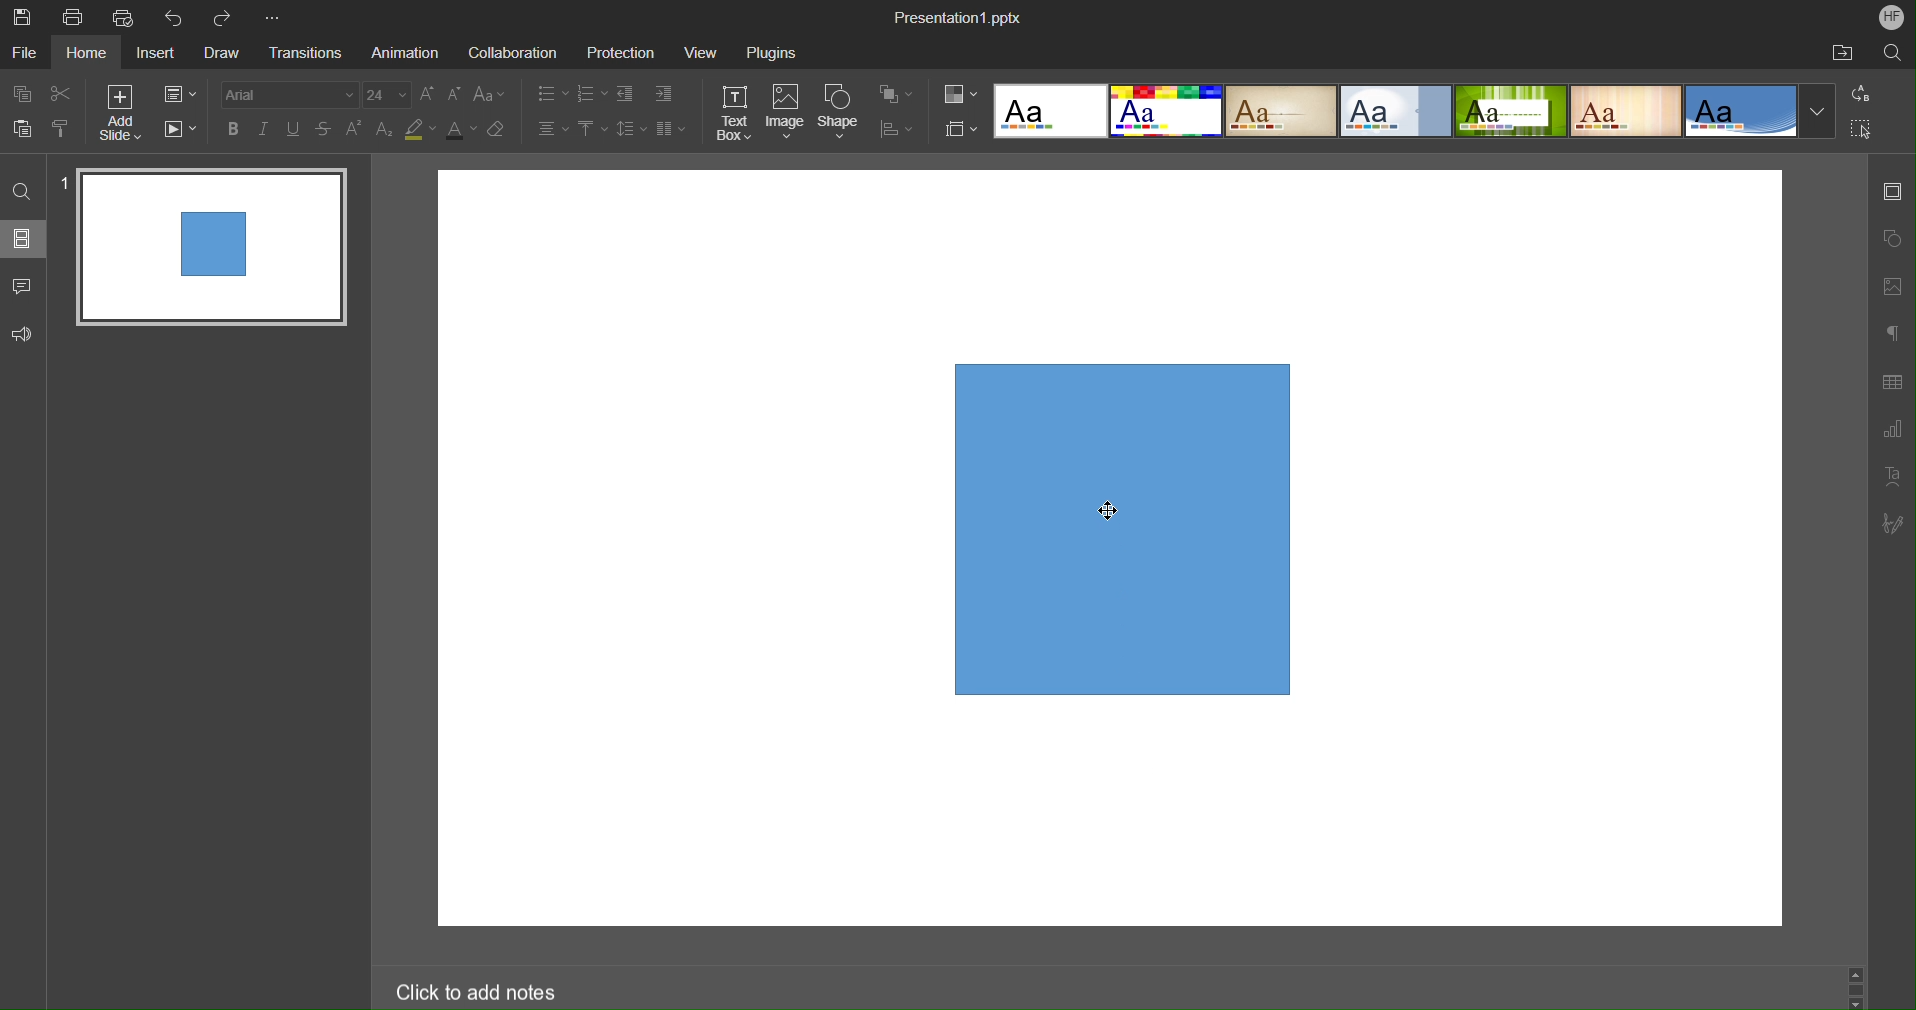 The image size is (1916, 1010). What do you see at coordinates (898, 129) in the screenshot?
I see `Align` at bounding box center [898, 129].